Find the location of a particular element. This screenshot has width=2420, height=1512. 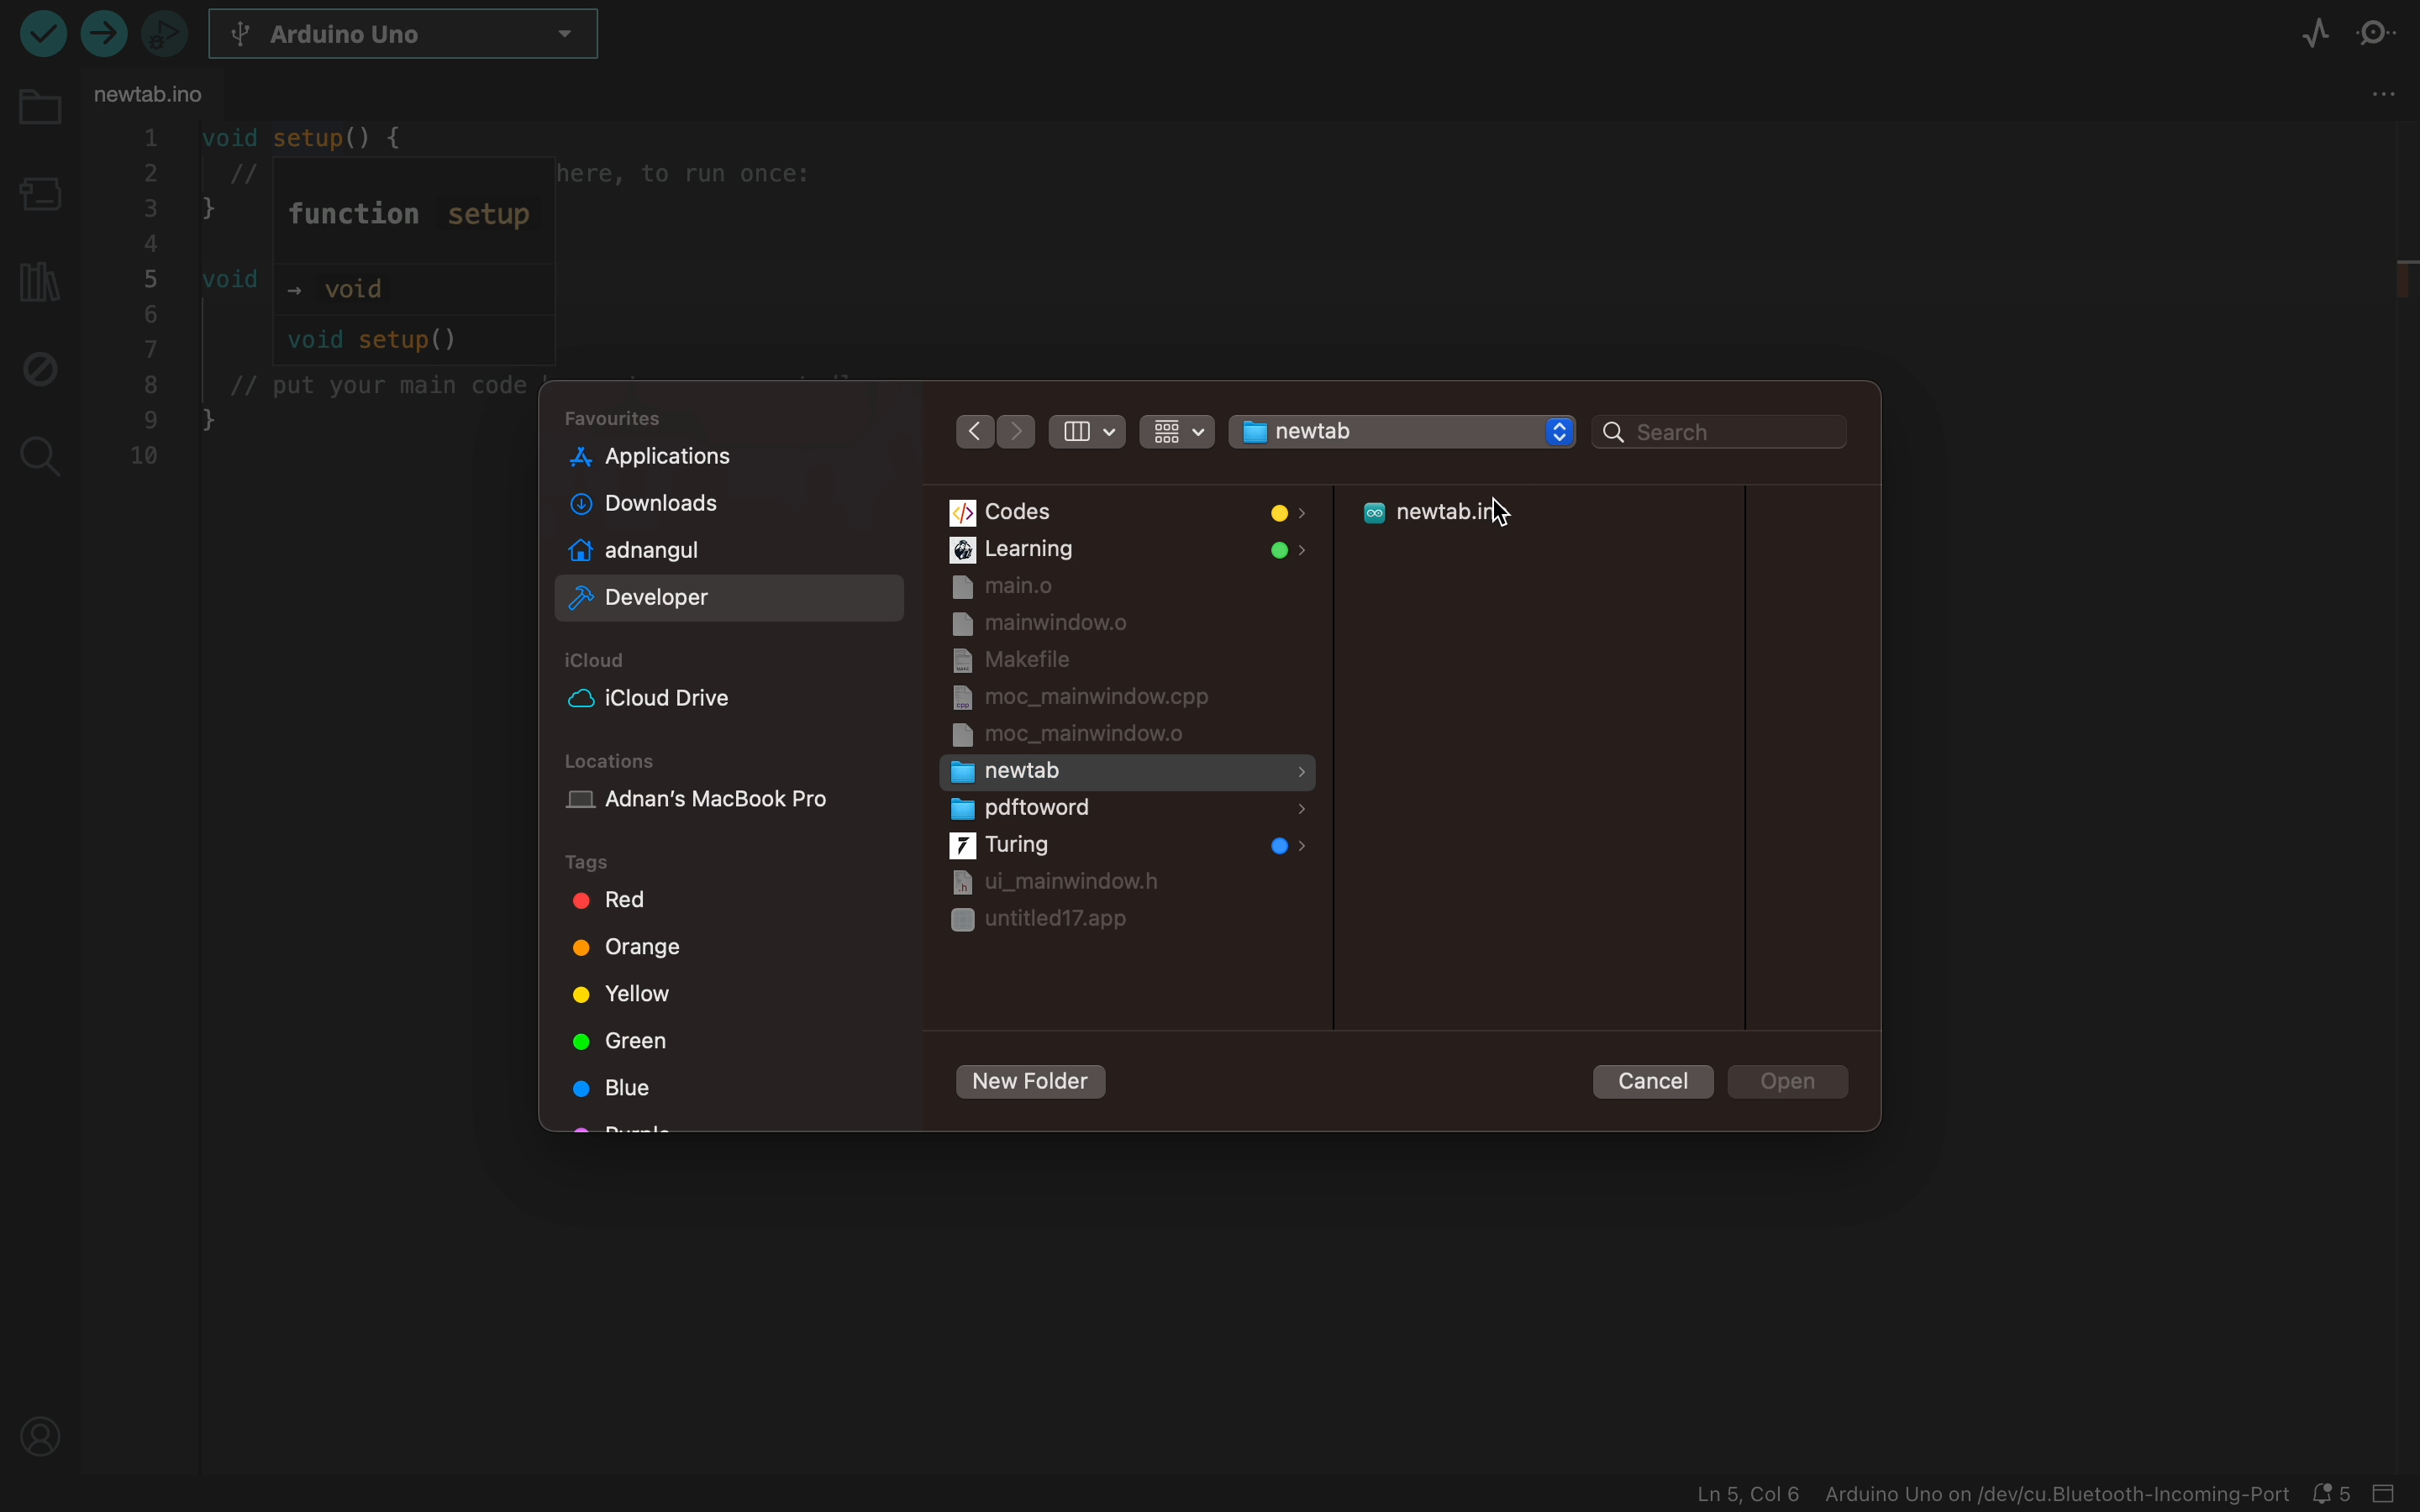

new tab is located at coordinates (1130, 772).